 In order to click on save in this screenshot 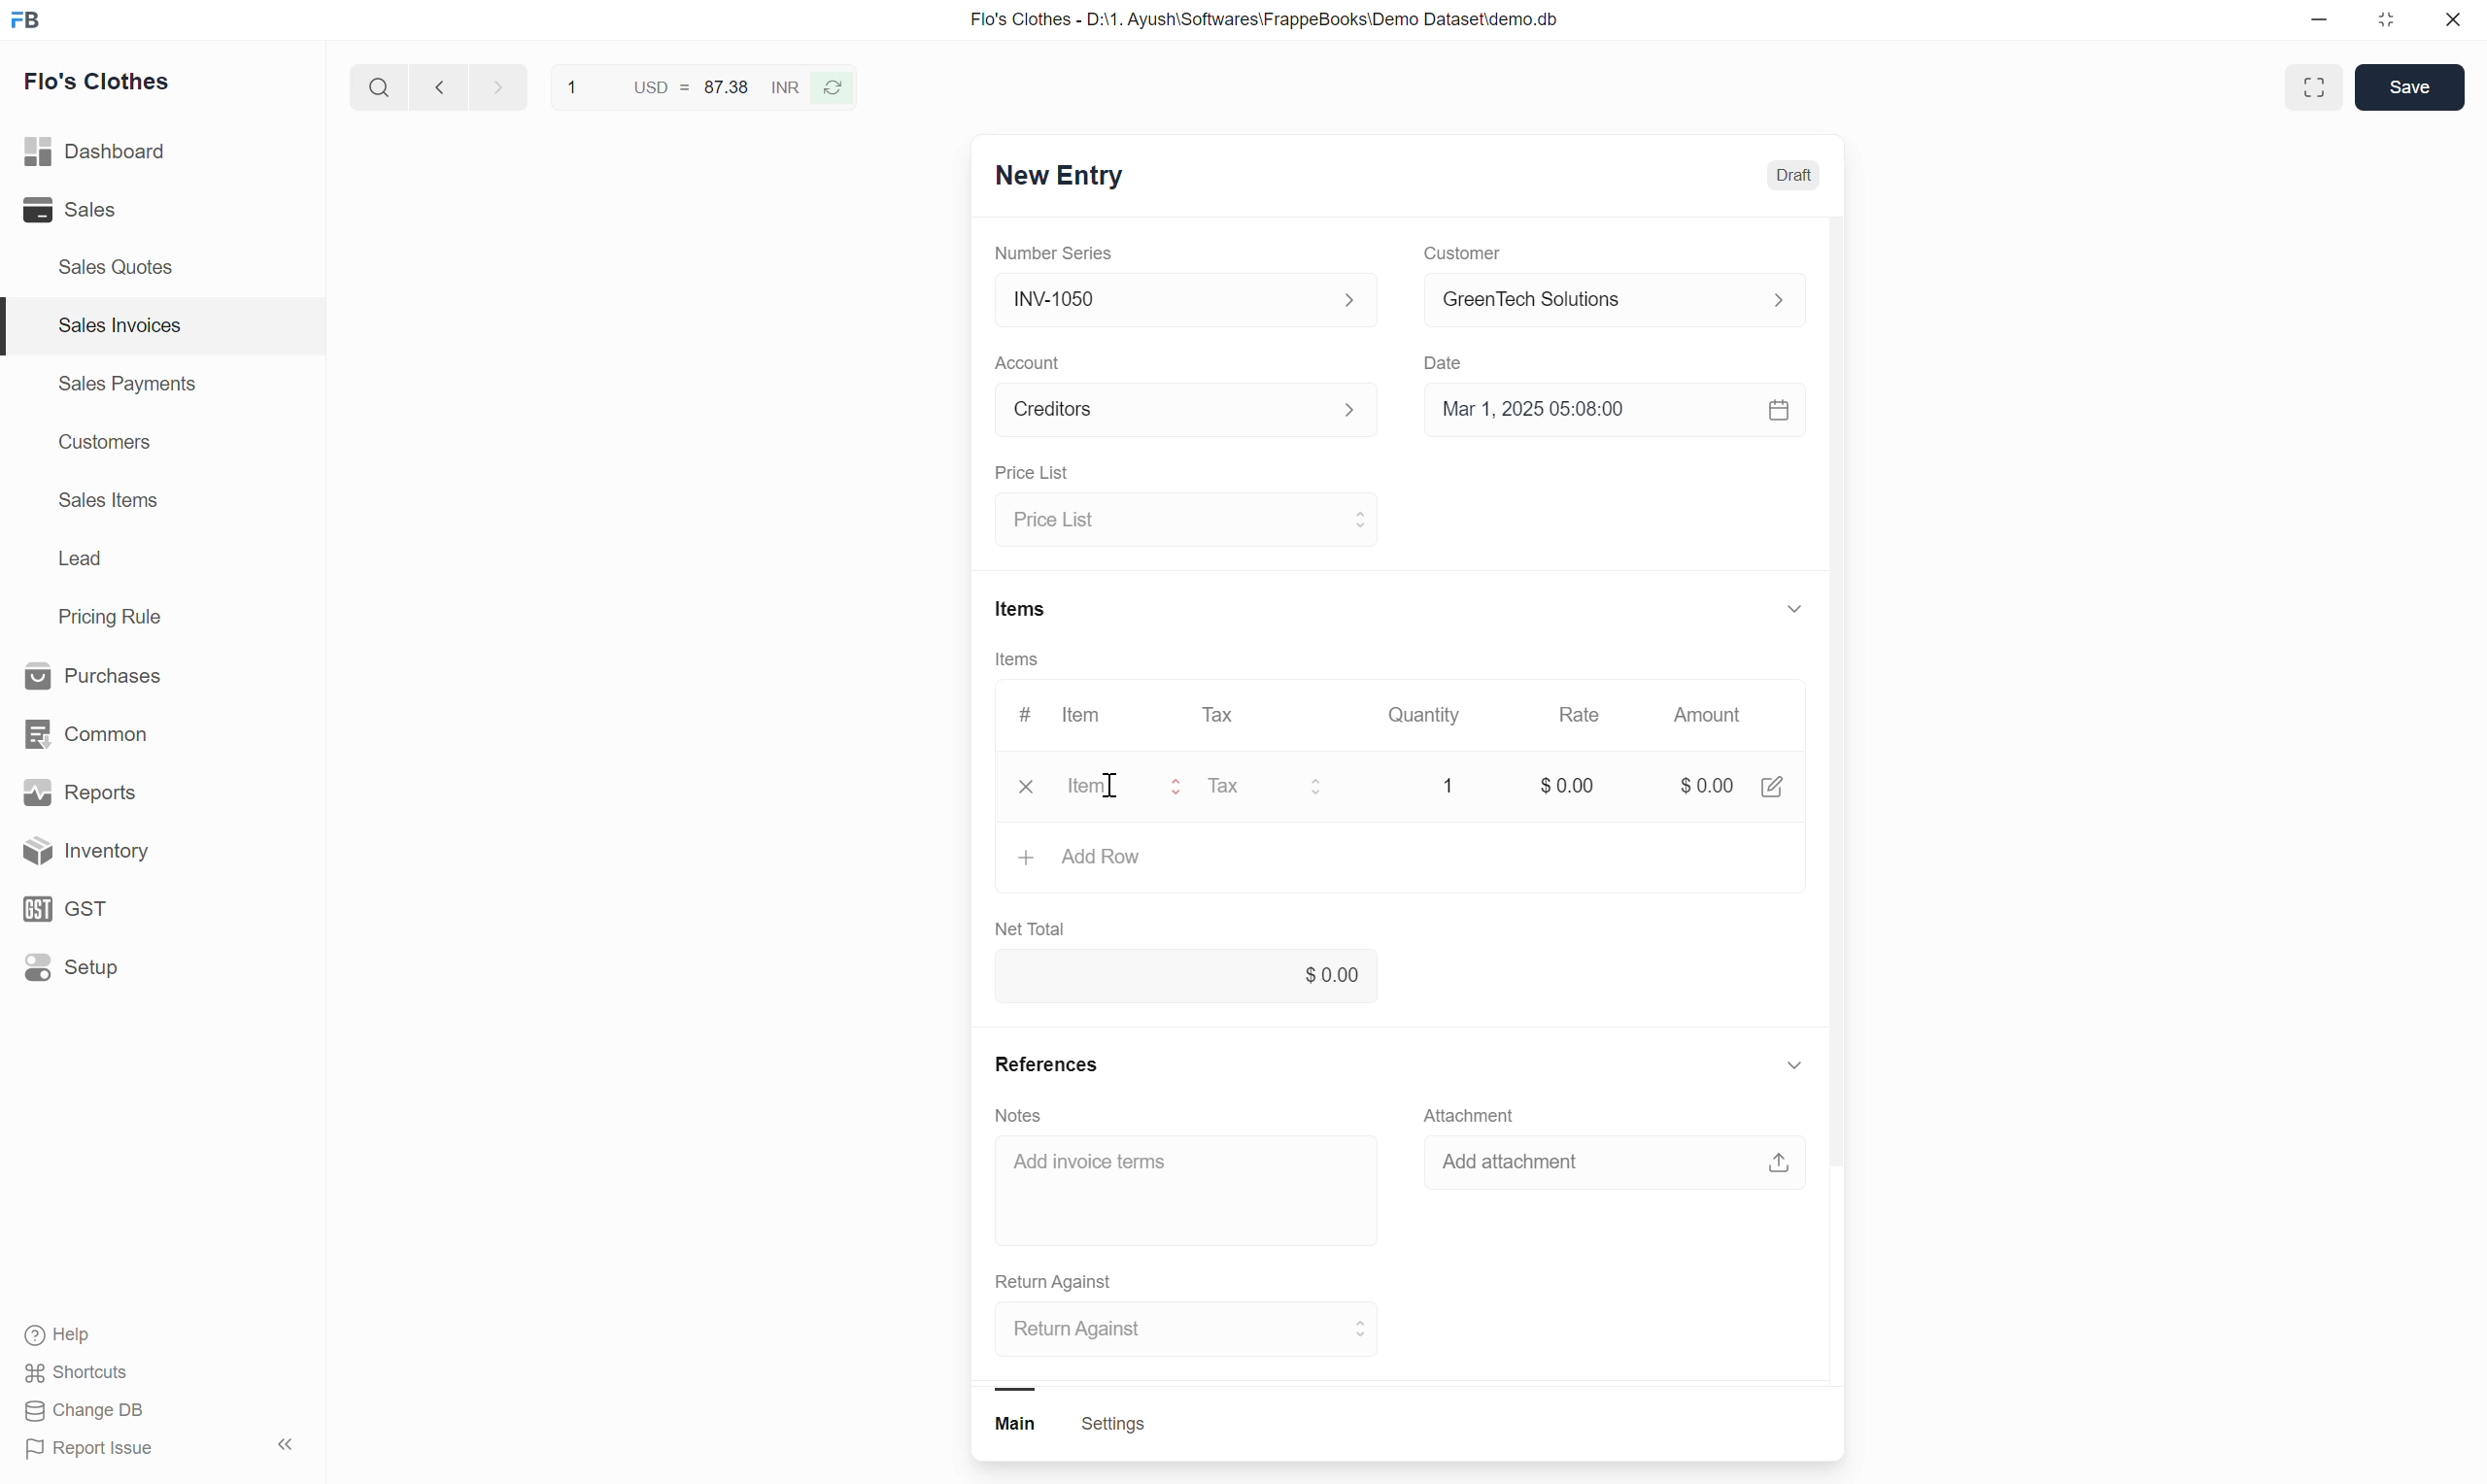, I will do `click(2408, 89)`.